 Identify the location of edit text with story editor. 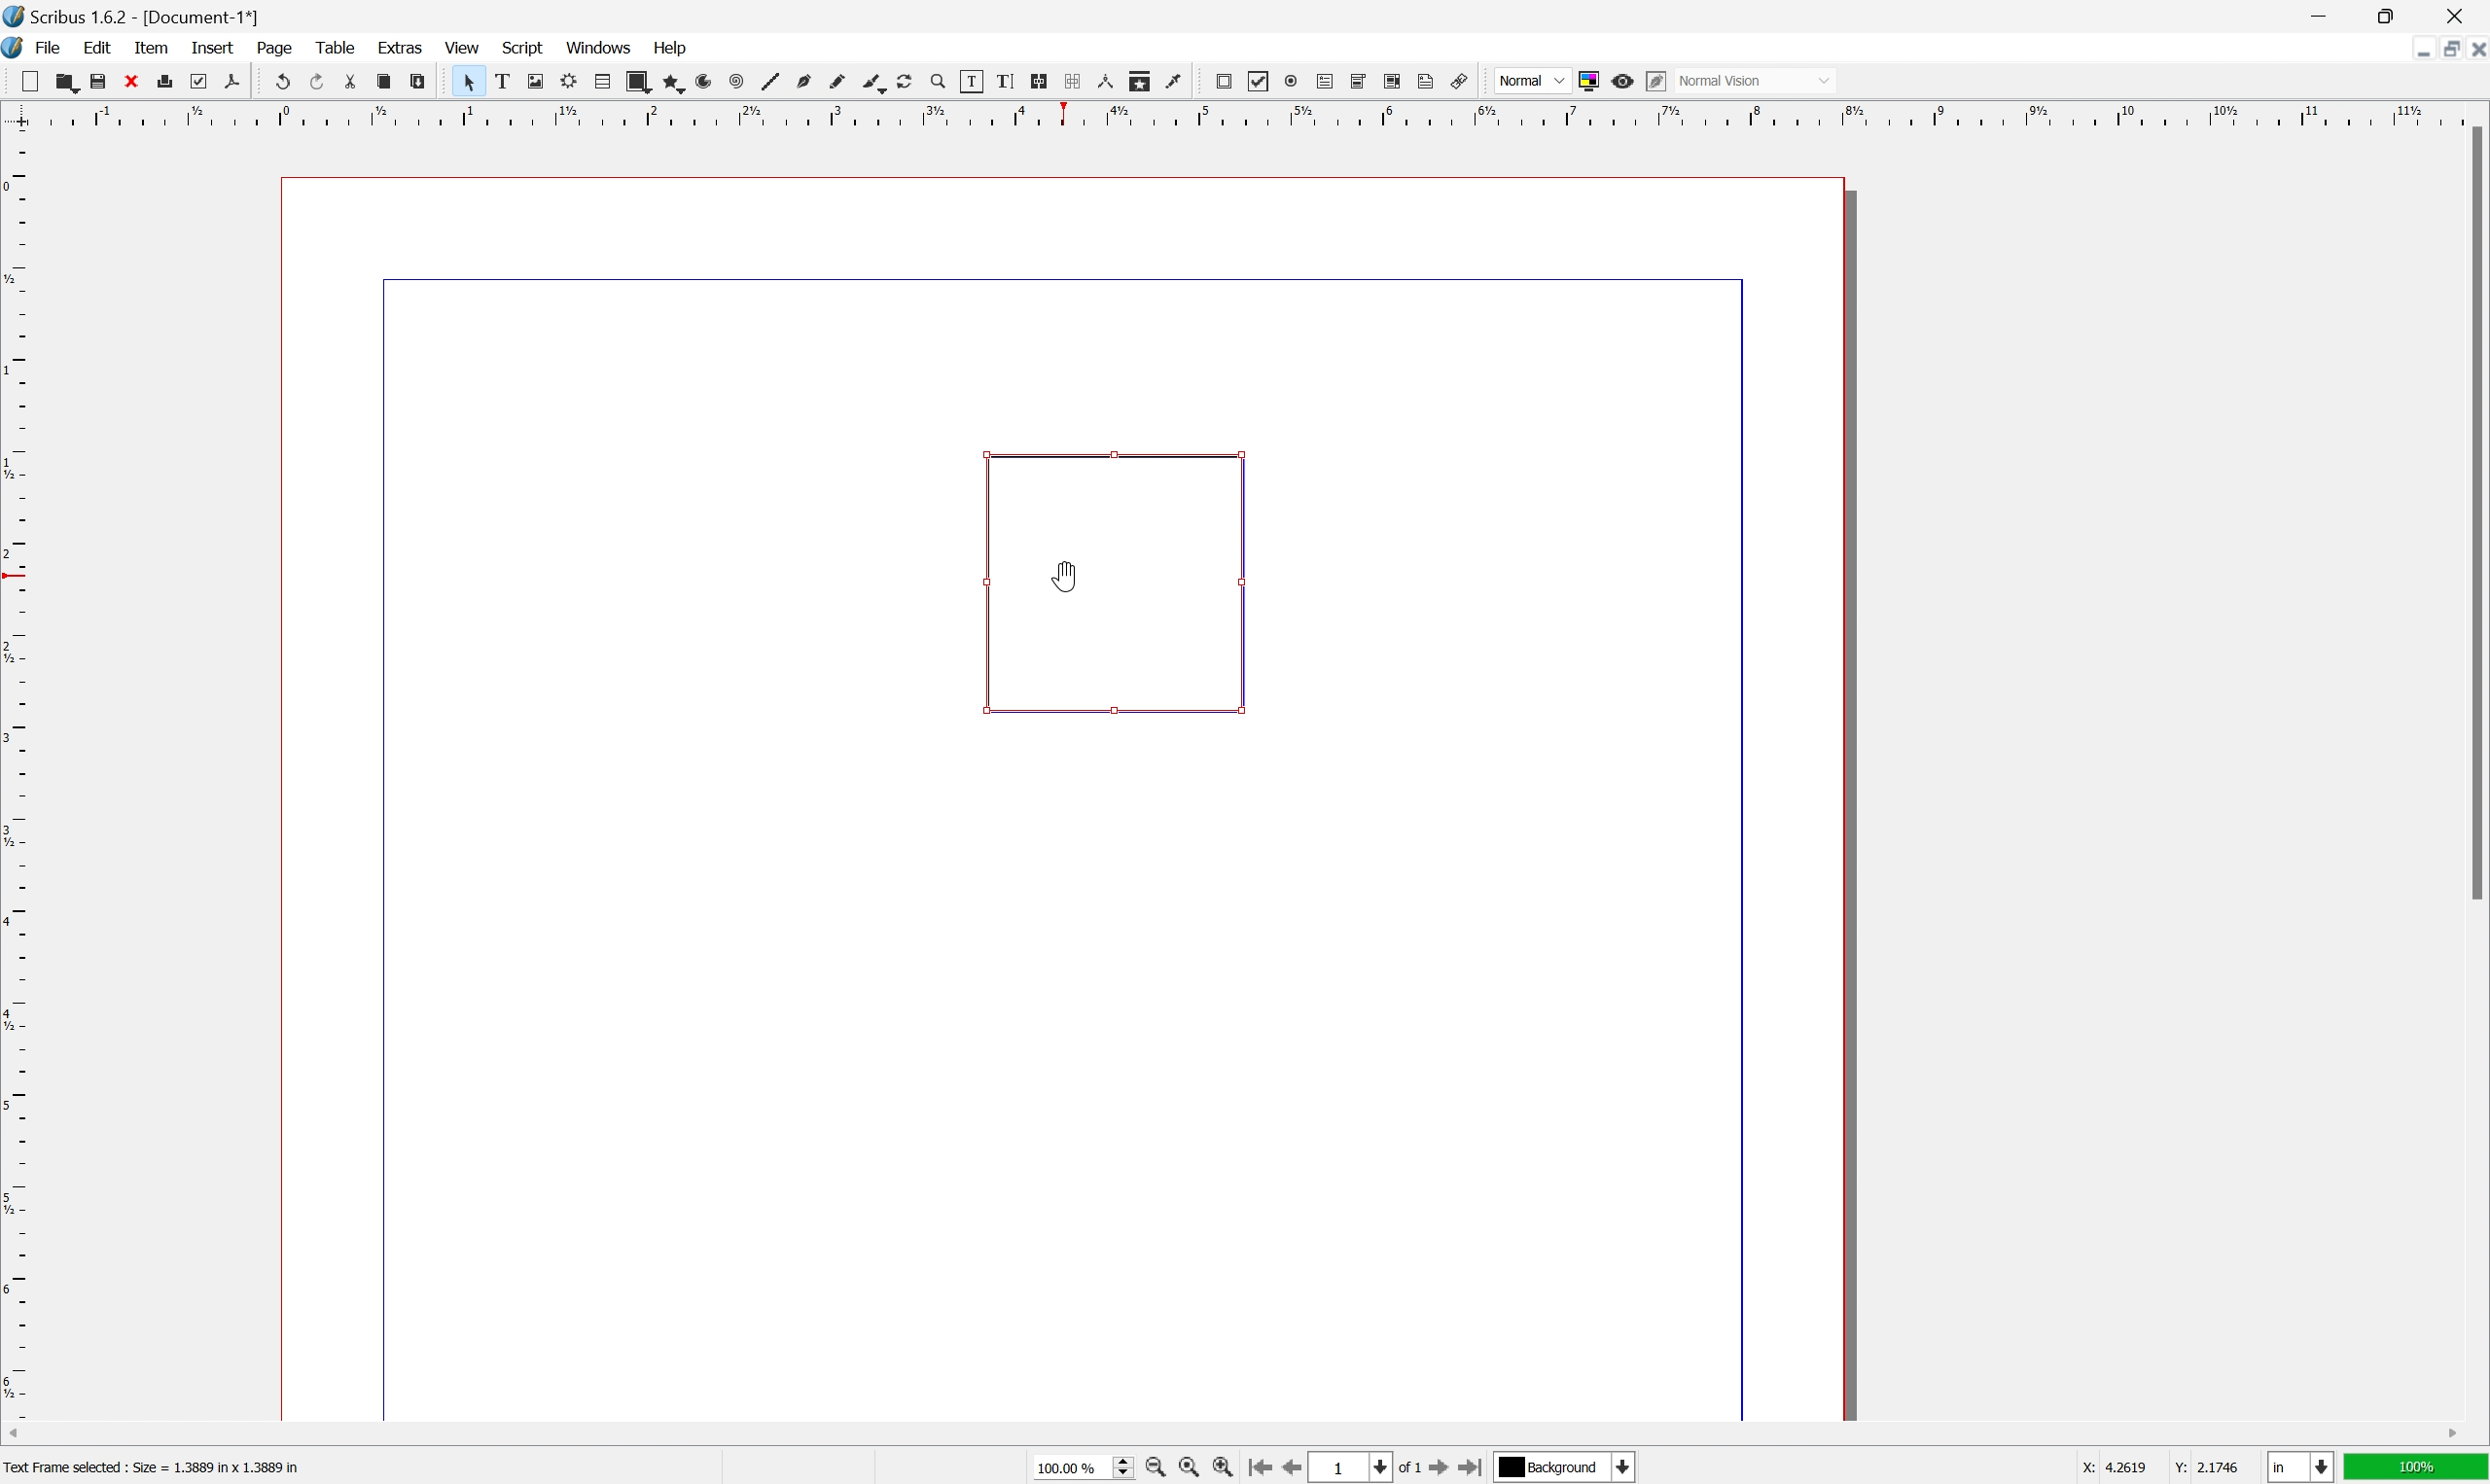
(1005, 81).